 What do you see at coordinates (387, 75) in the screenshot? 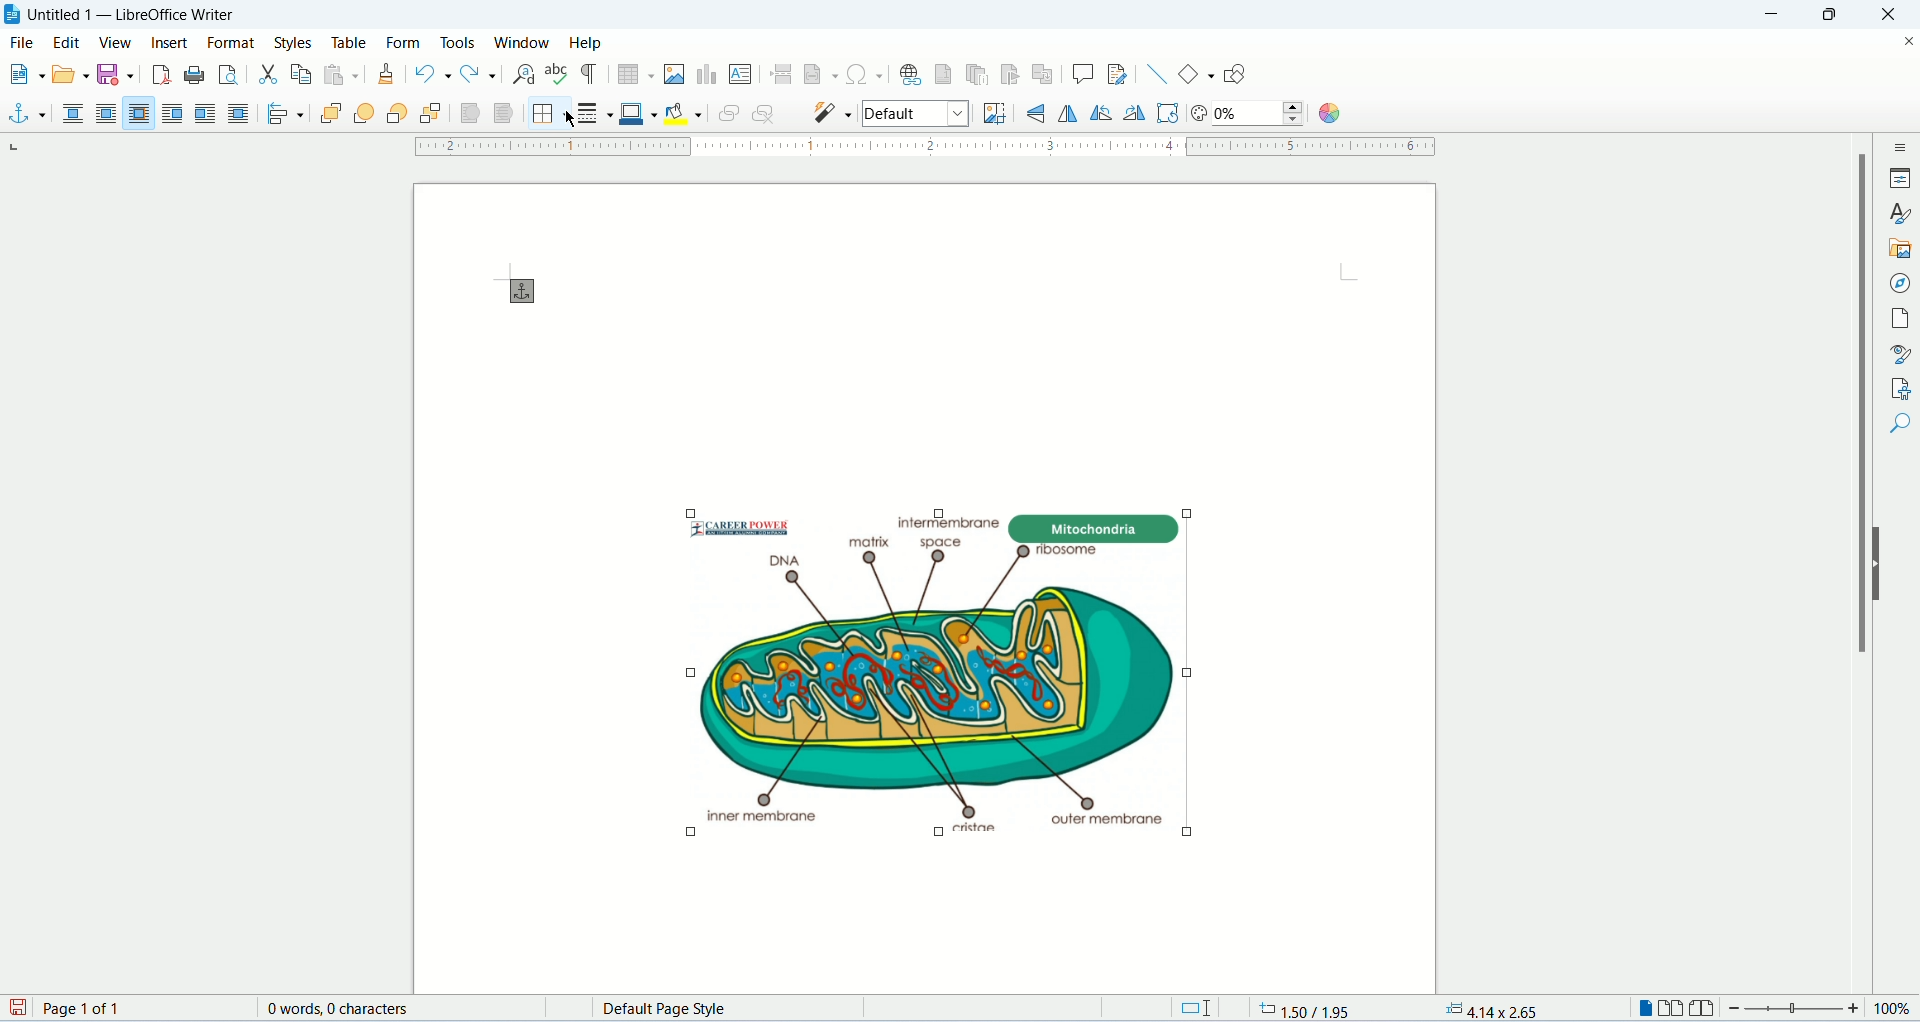
I see `clone formatting` at bounding box center [387, 75].